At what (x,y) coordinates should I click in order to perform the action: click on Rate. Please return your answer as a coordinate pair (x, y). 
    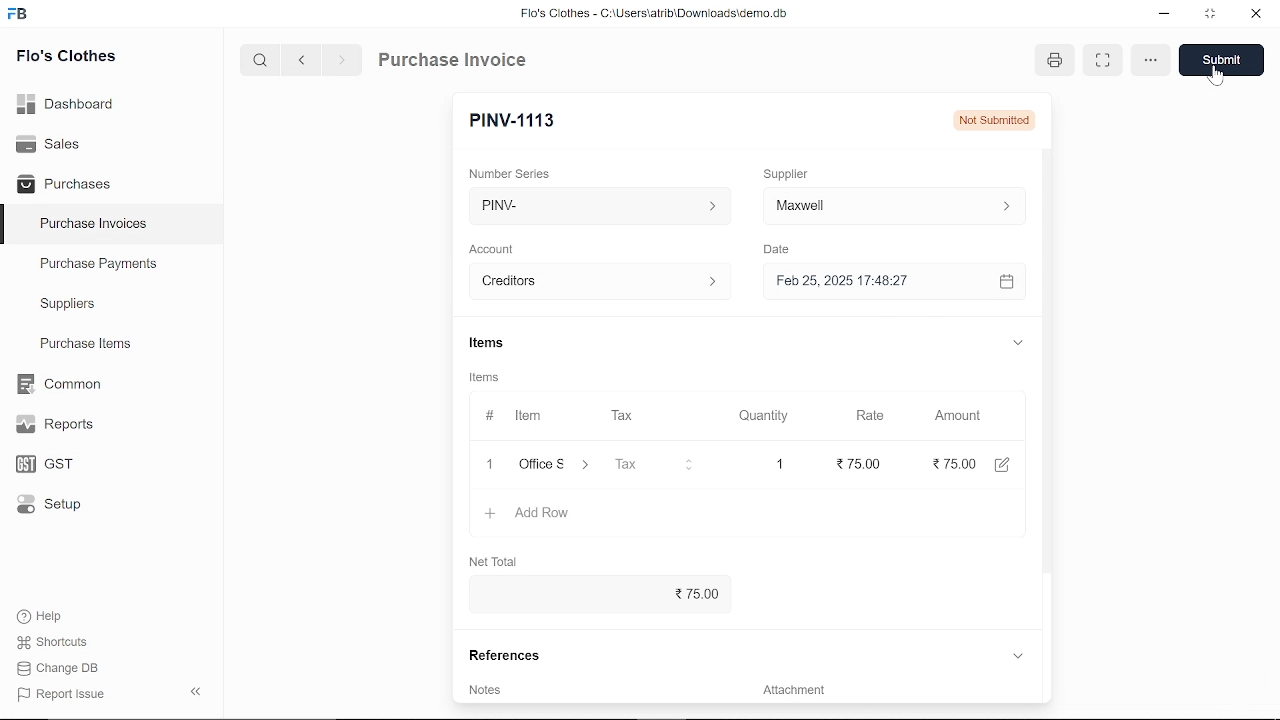
    Looking at the image, I should click on (867, 415).